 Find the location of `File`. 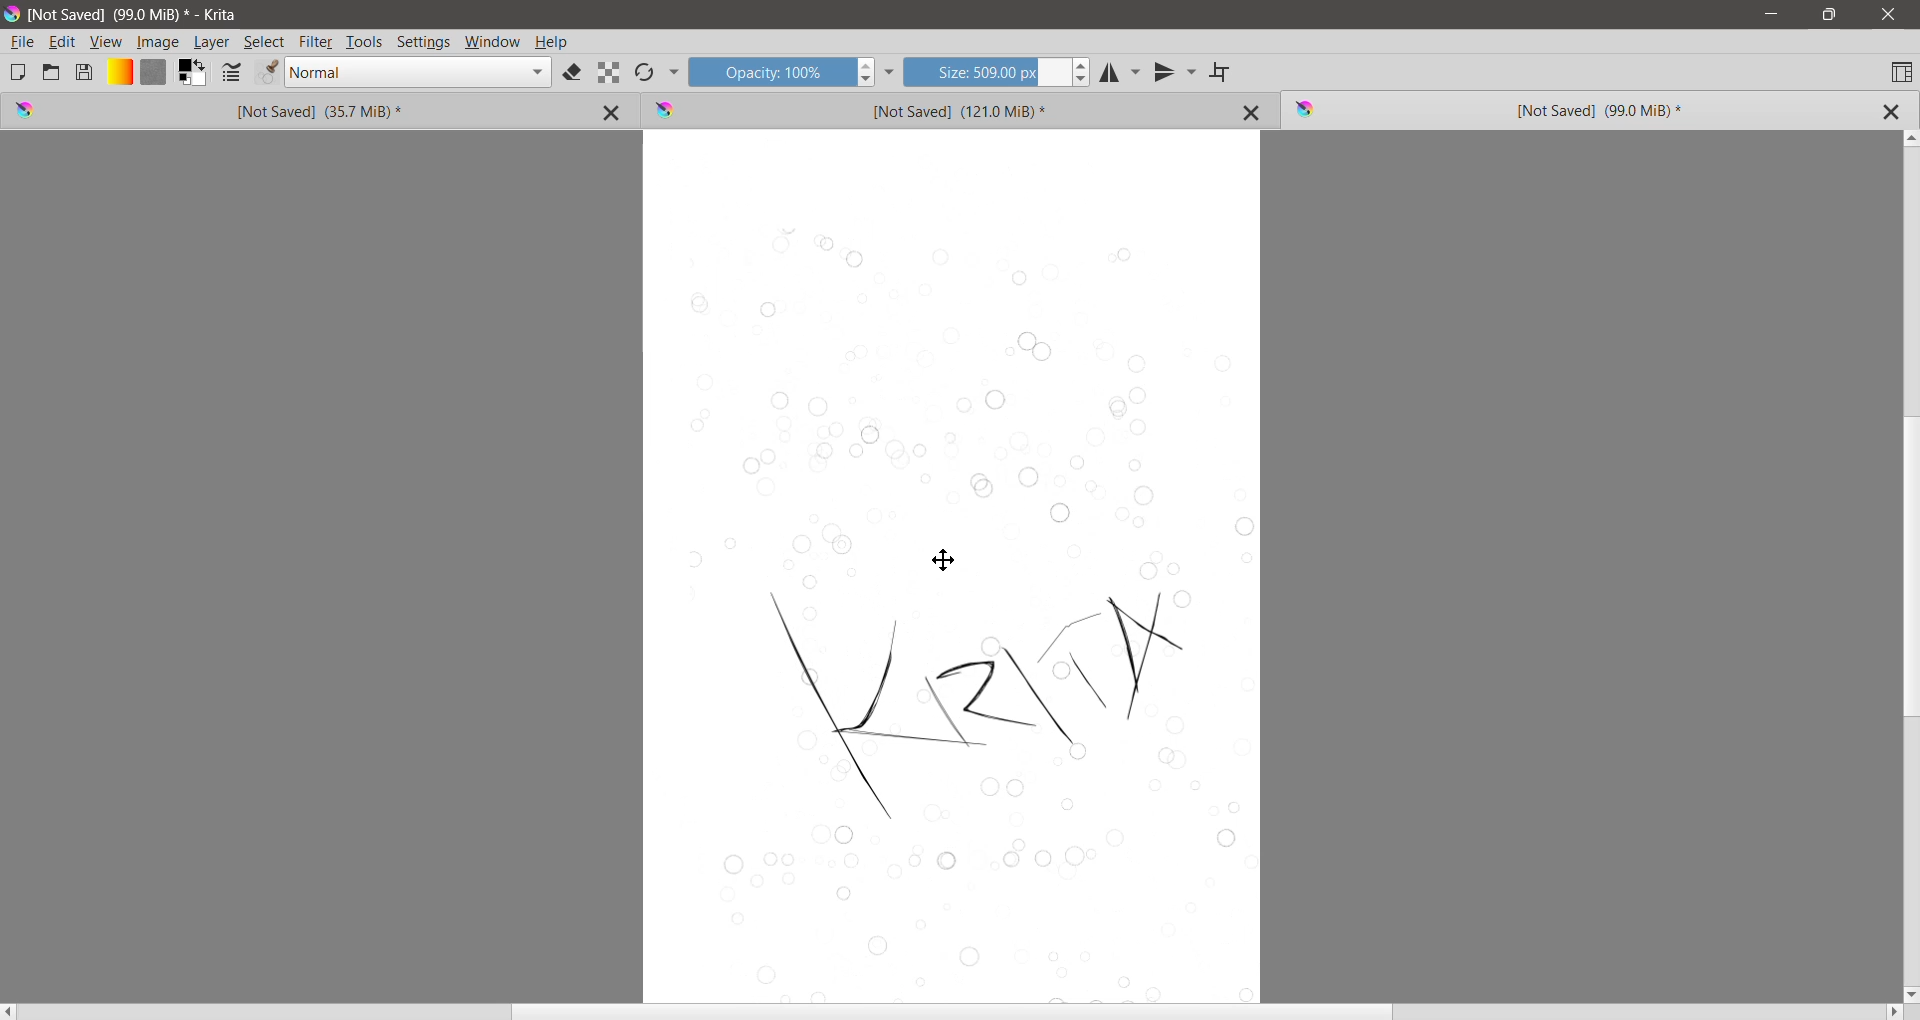

File is located at coordinates (22, 42).